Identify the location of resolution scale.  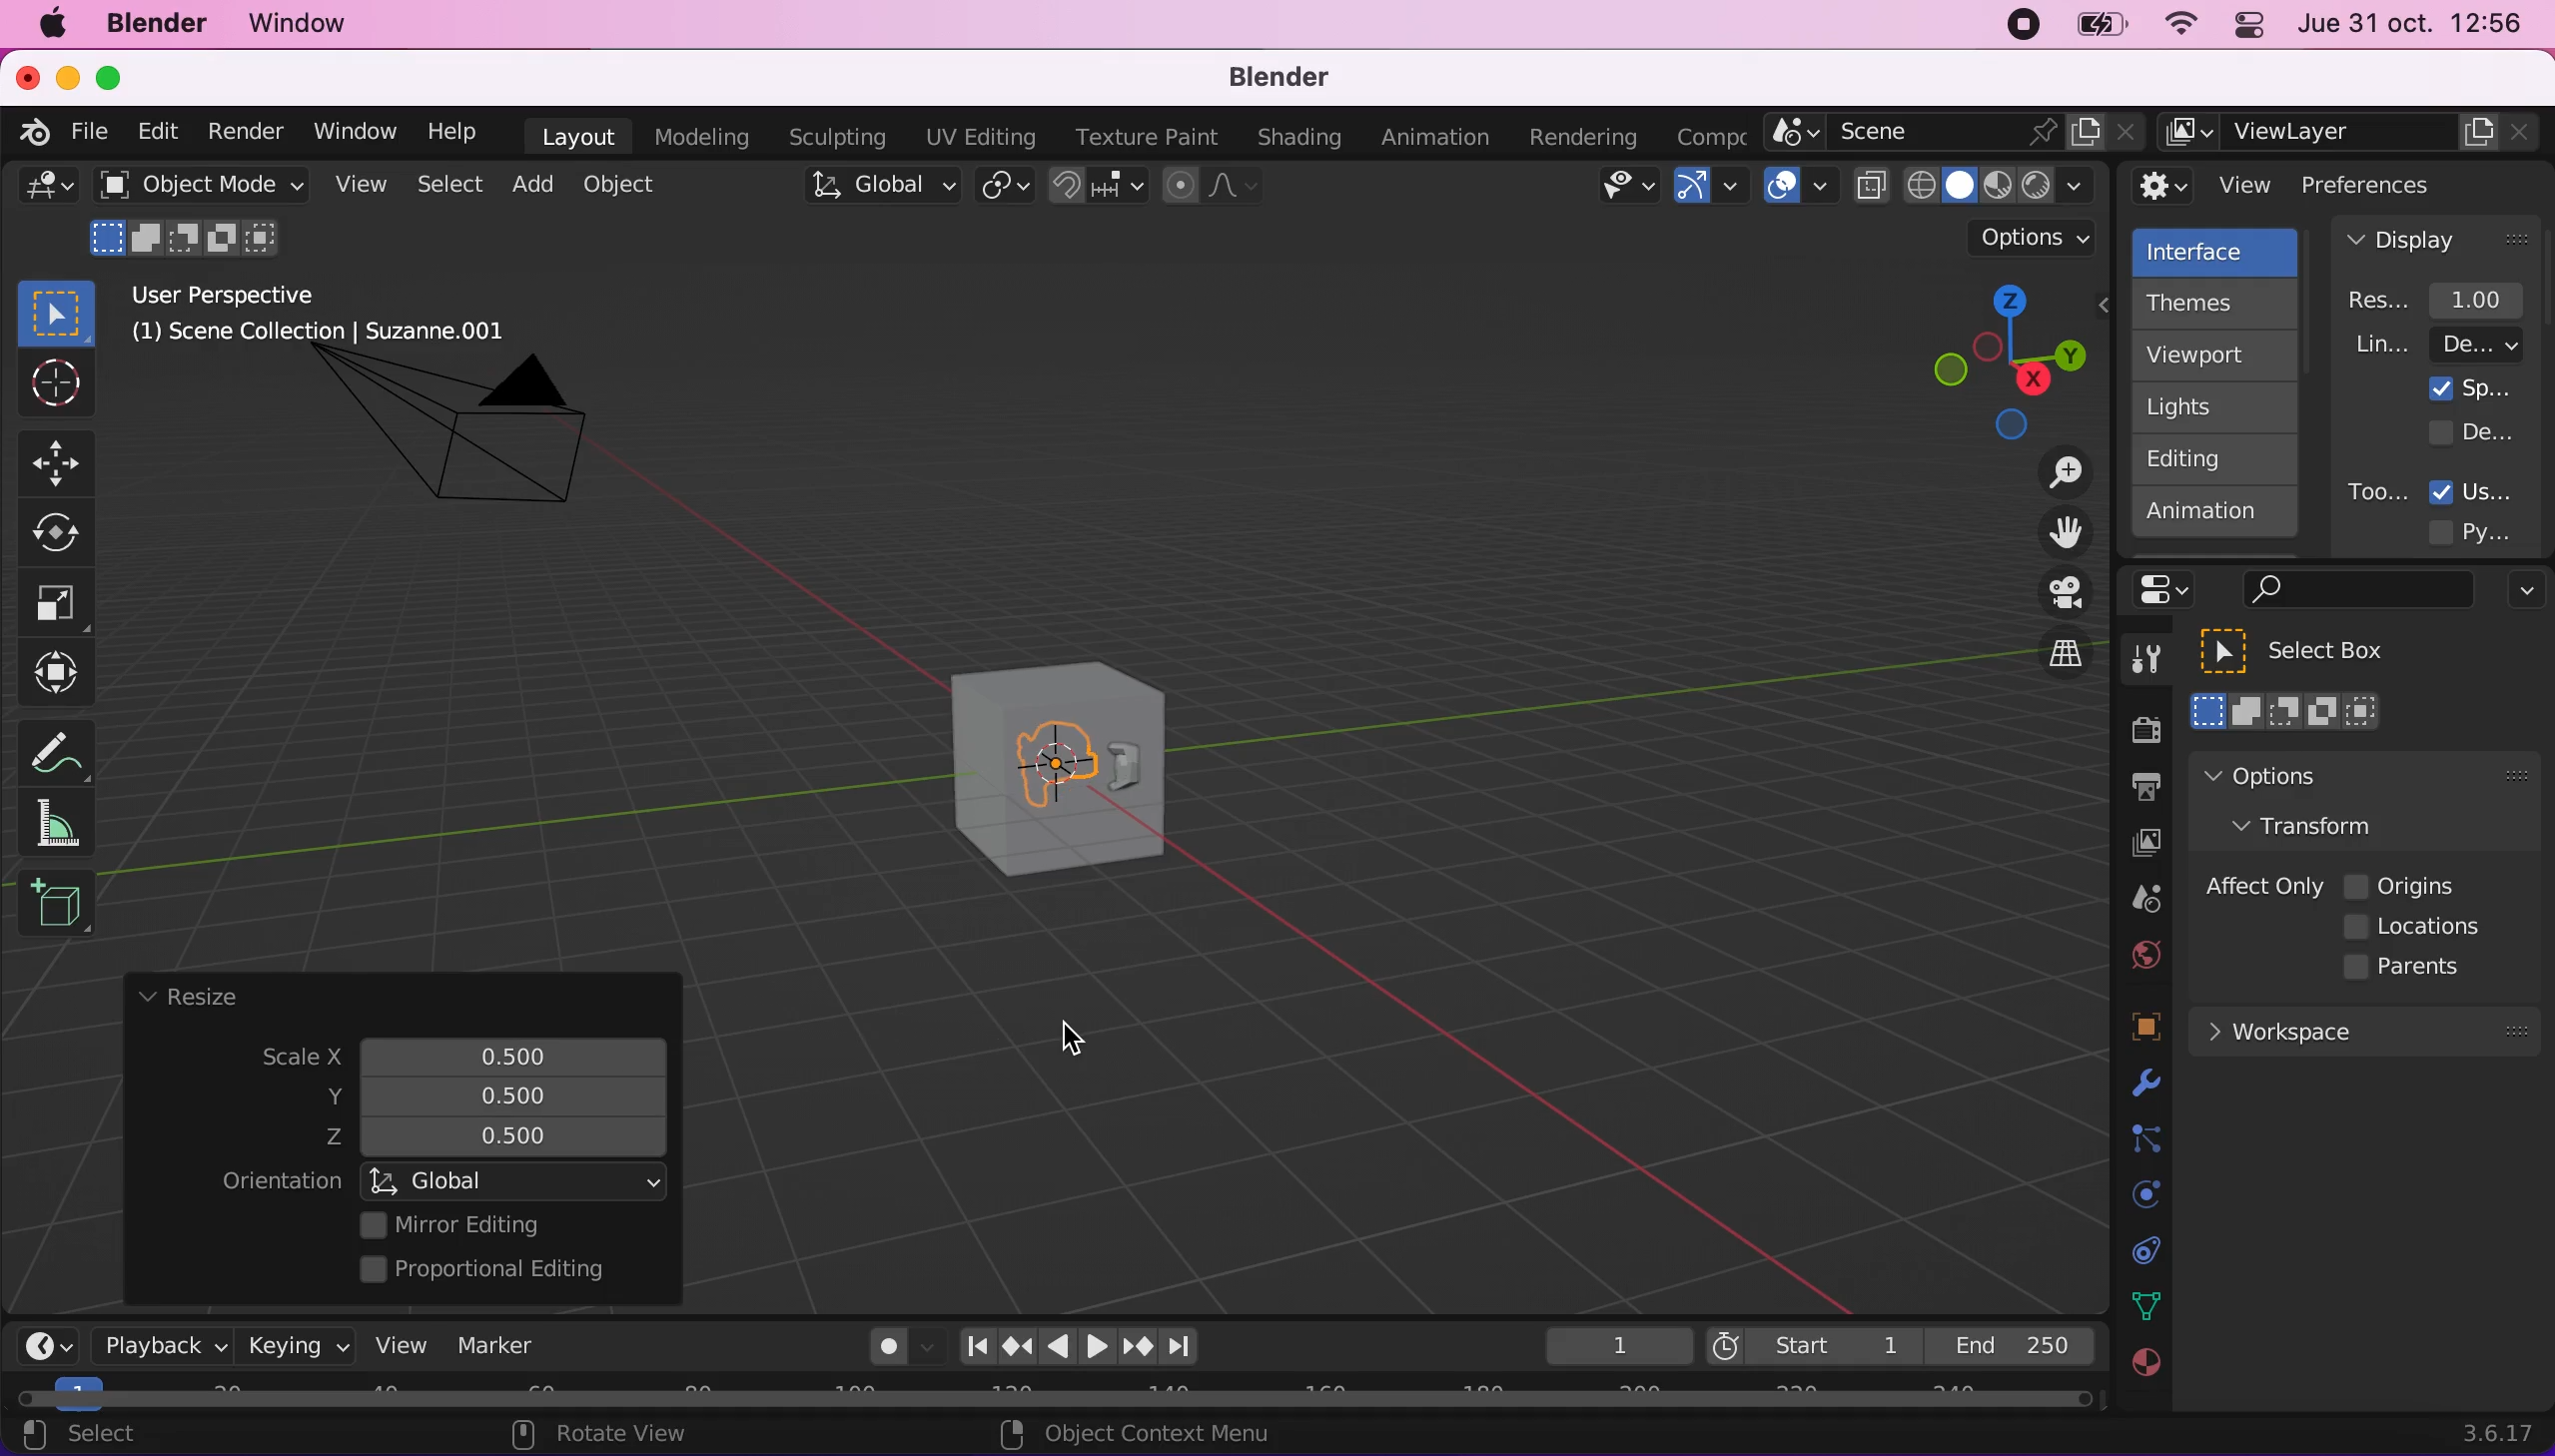
(2446, 299).